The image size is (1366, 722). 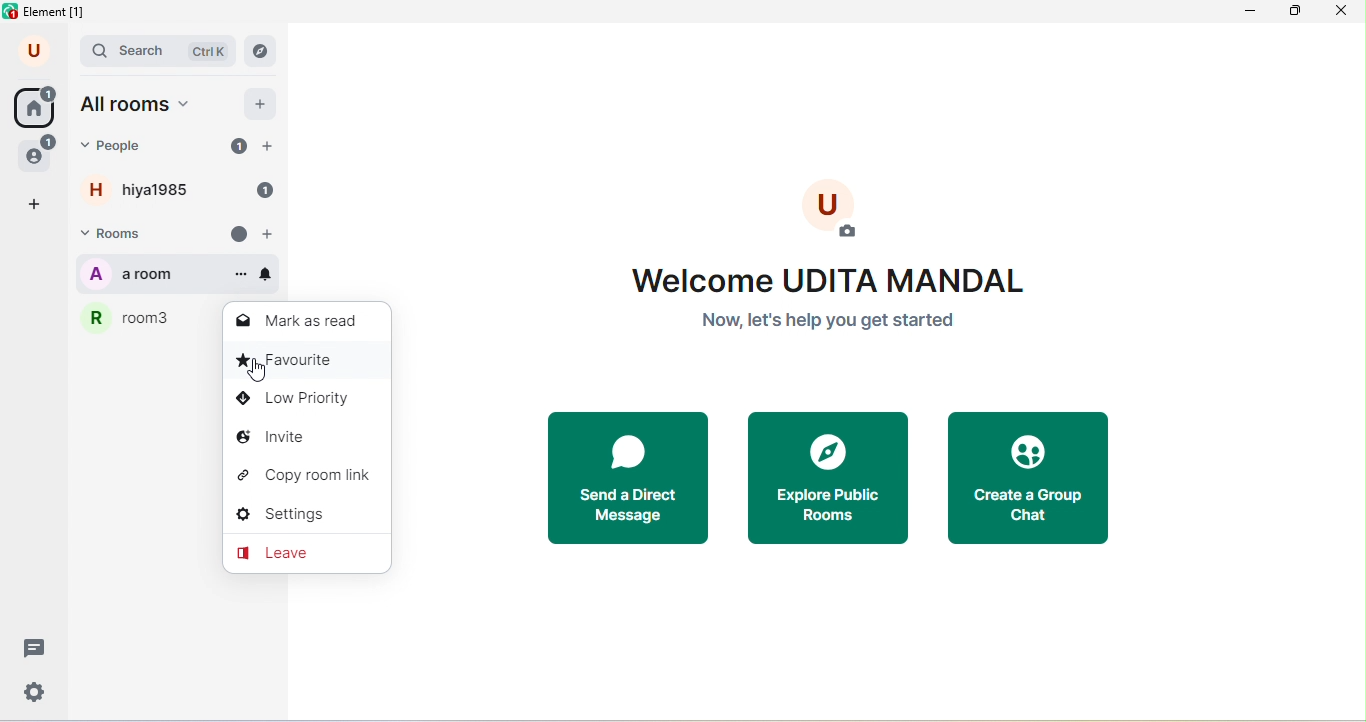 I want to click on unread 1 message, so click(x=264, y=191).